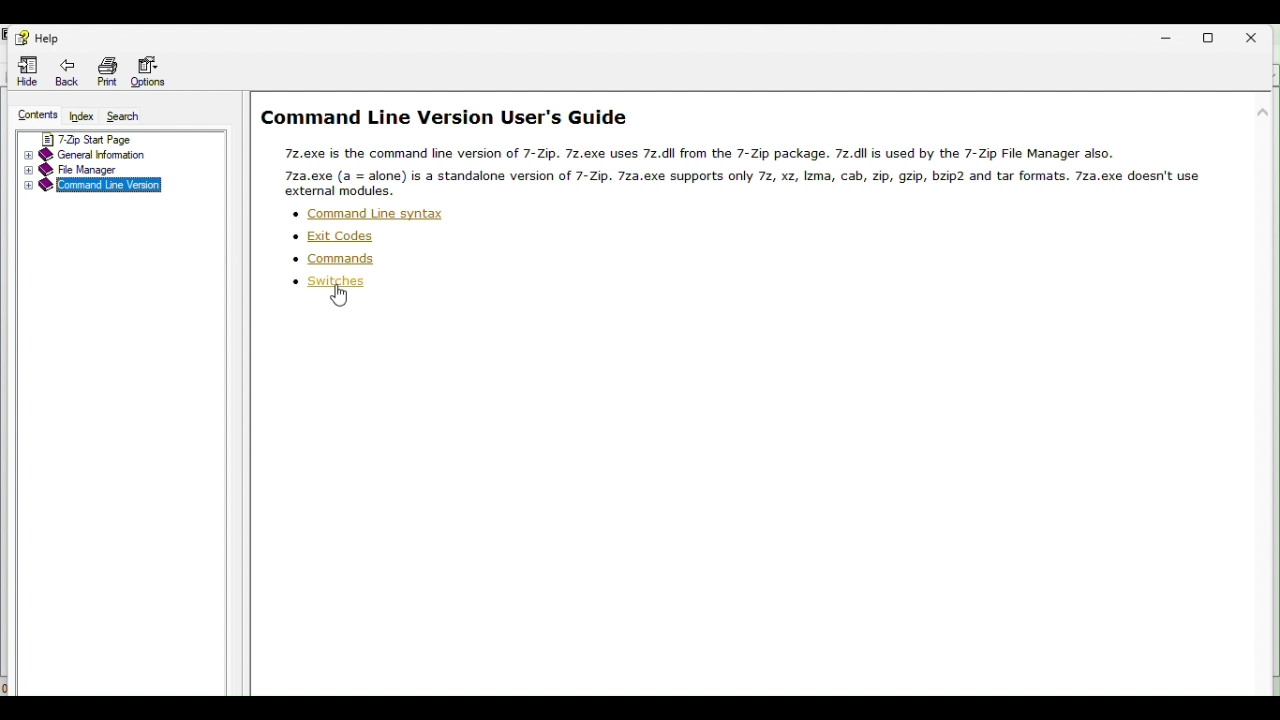  What do you see at coordinates (335, 236) in the screenshot?
I see `Exit Codes` at bounding box center [335, 236].